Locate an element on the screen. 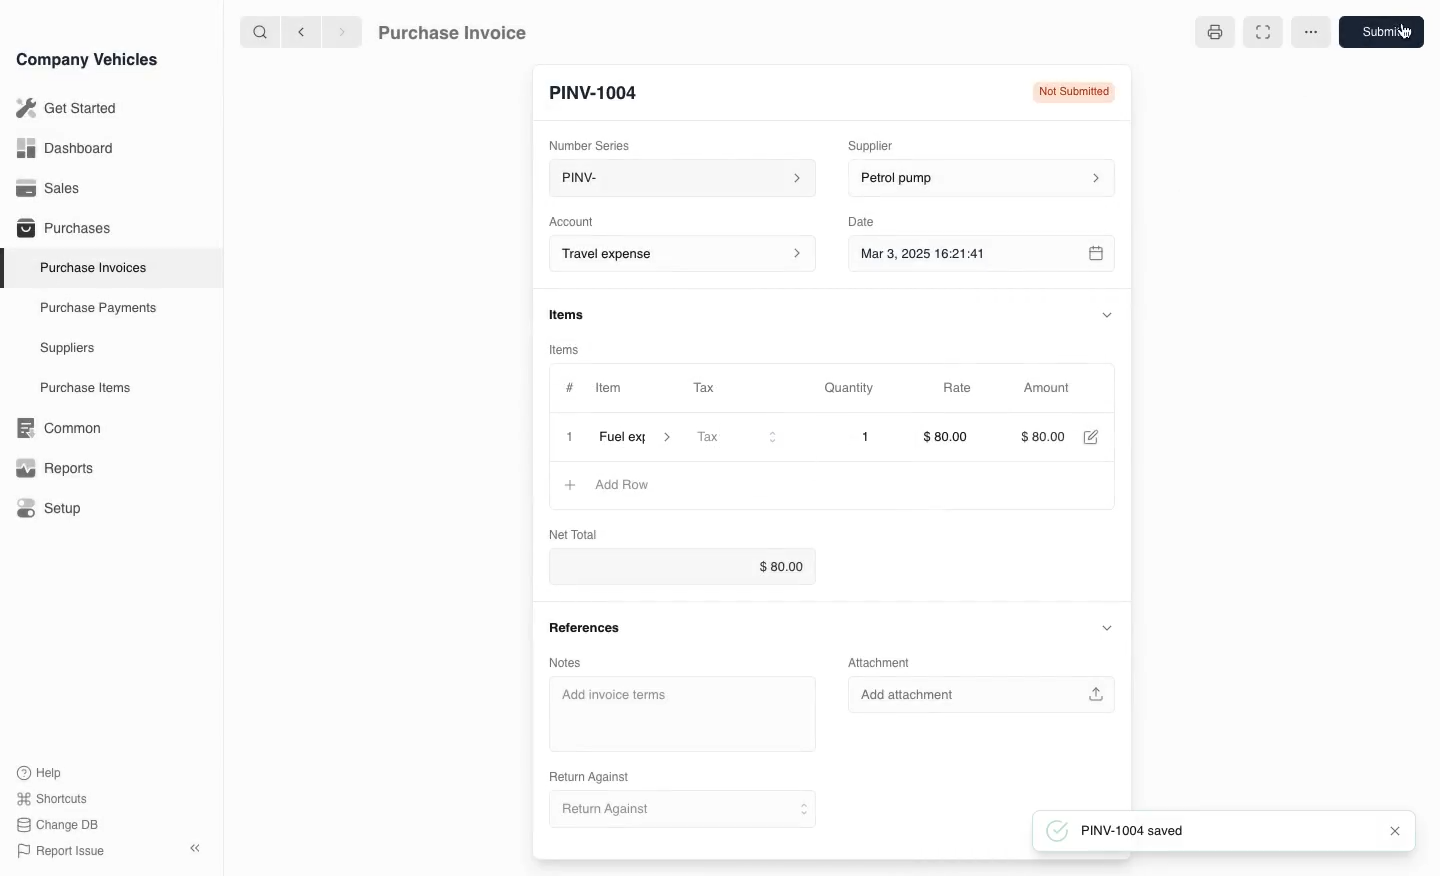 The width and height of the screenshot is (1440, 876). item   is located at coordinates (635, 440).